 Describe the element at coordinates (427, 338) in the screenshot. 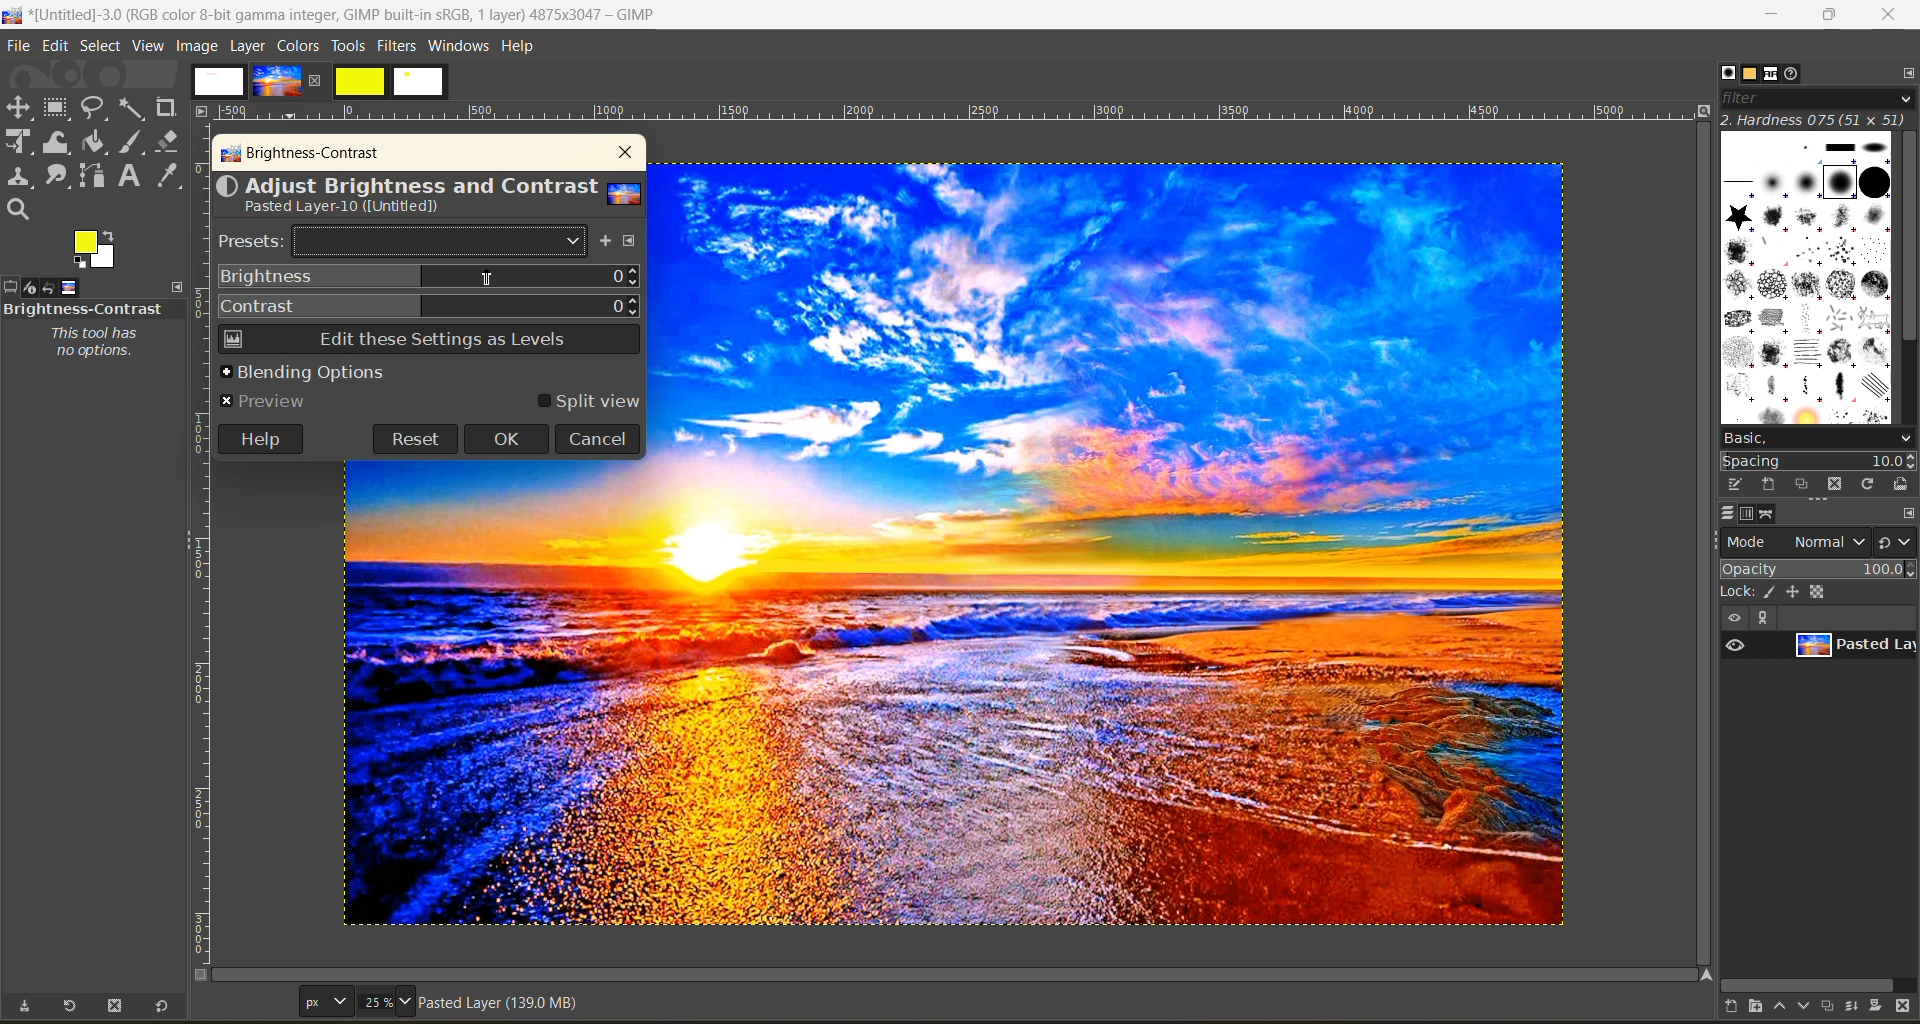

I see `edit these settings as levels` at that location.